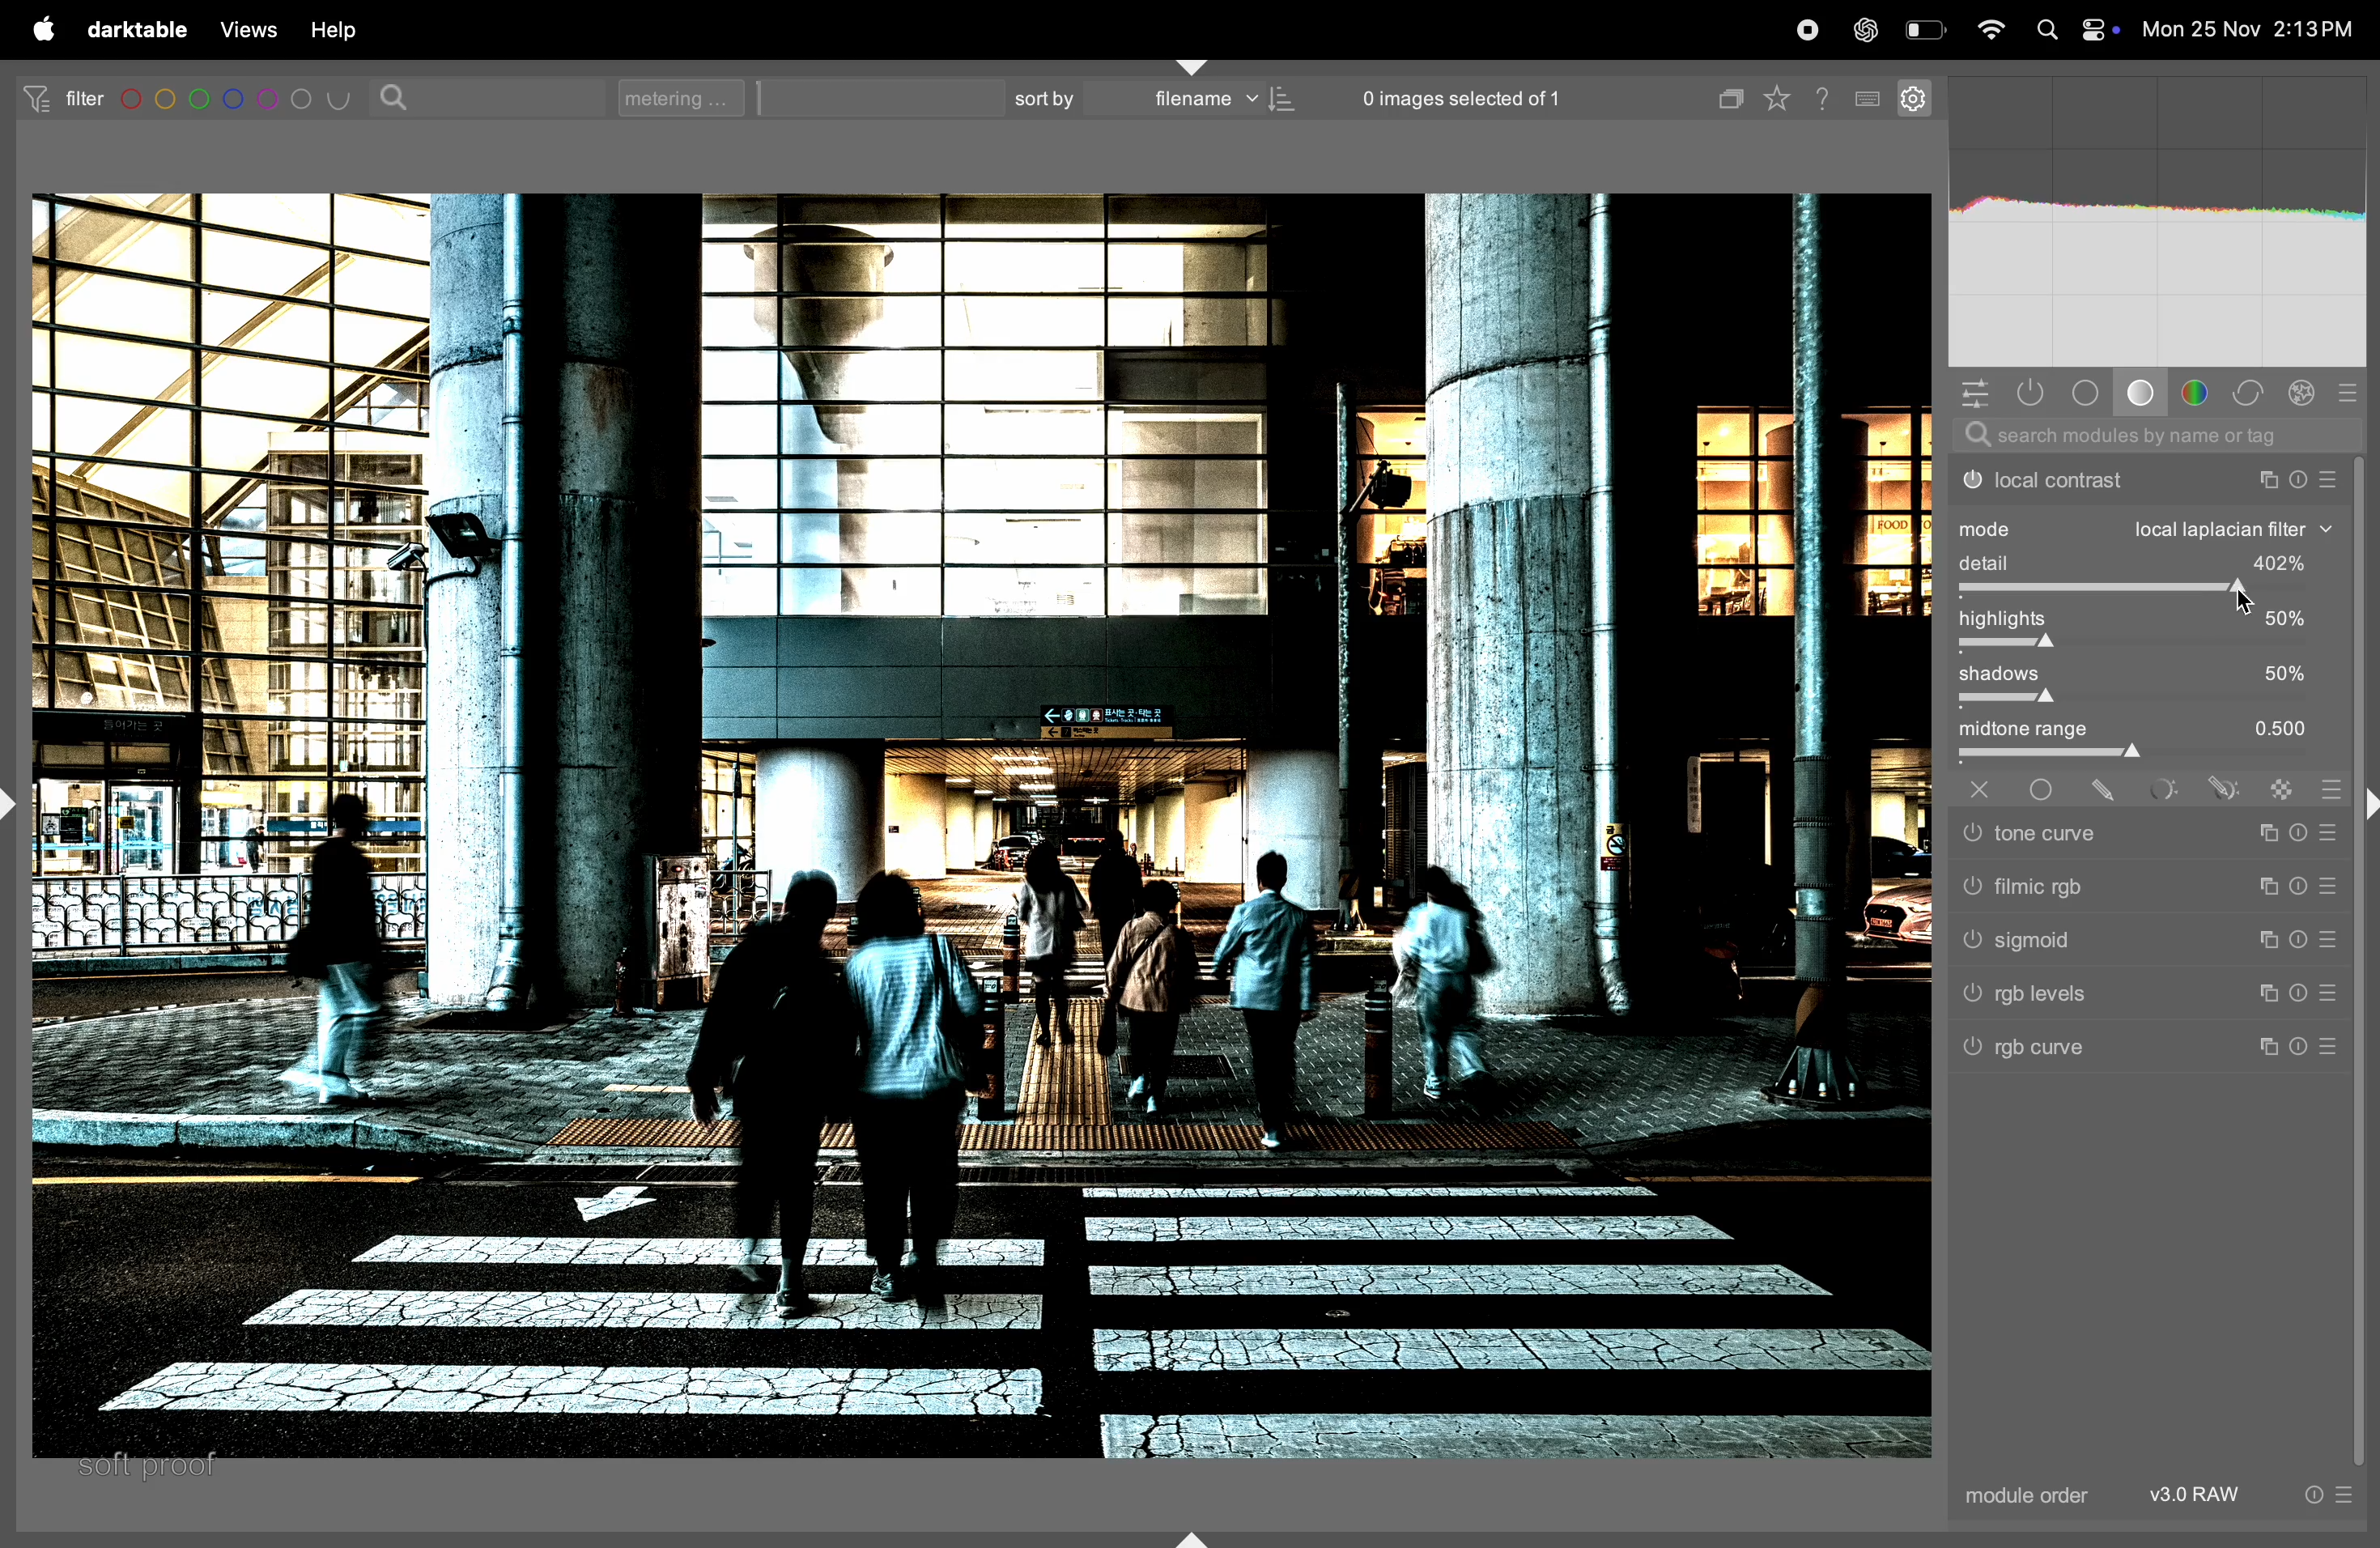 The height and width of the screenshot is (1548, 2380). What do you see at coordinates (1194, 65) in the screenshot?
I see `shift+ctrl+t` at bounding box center [1194, 65].